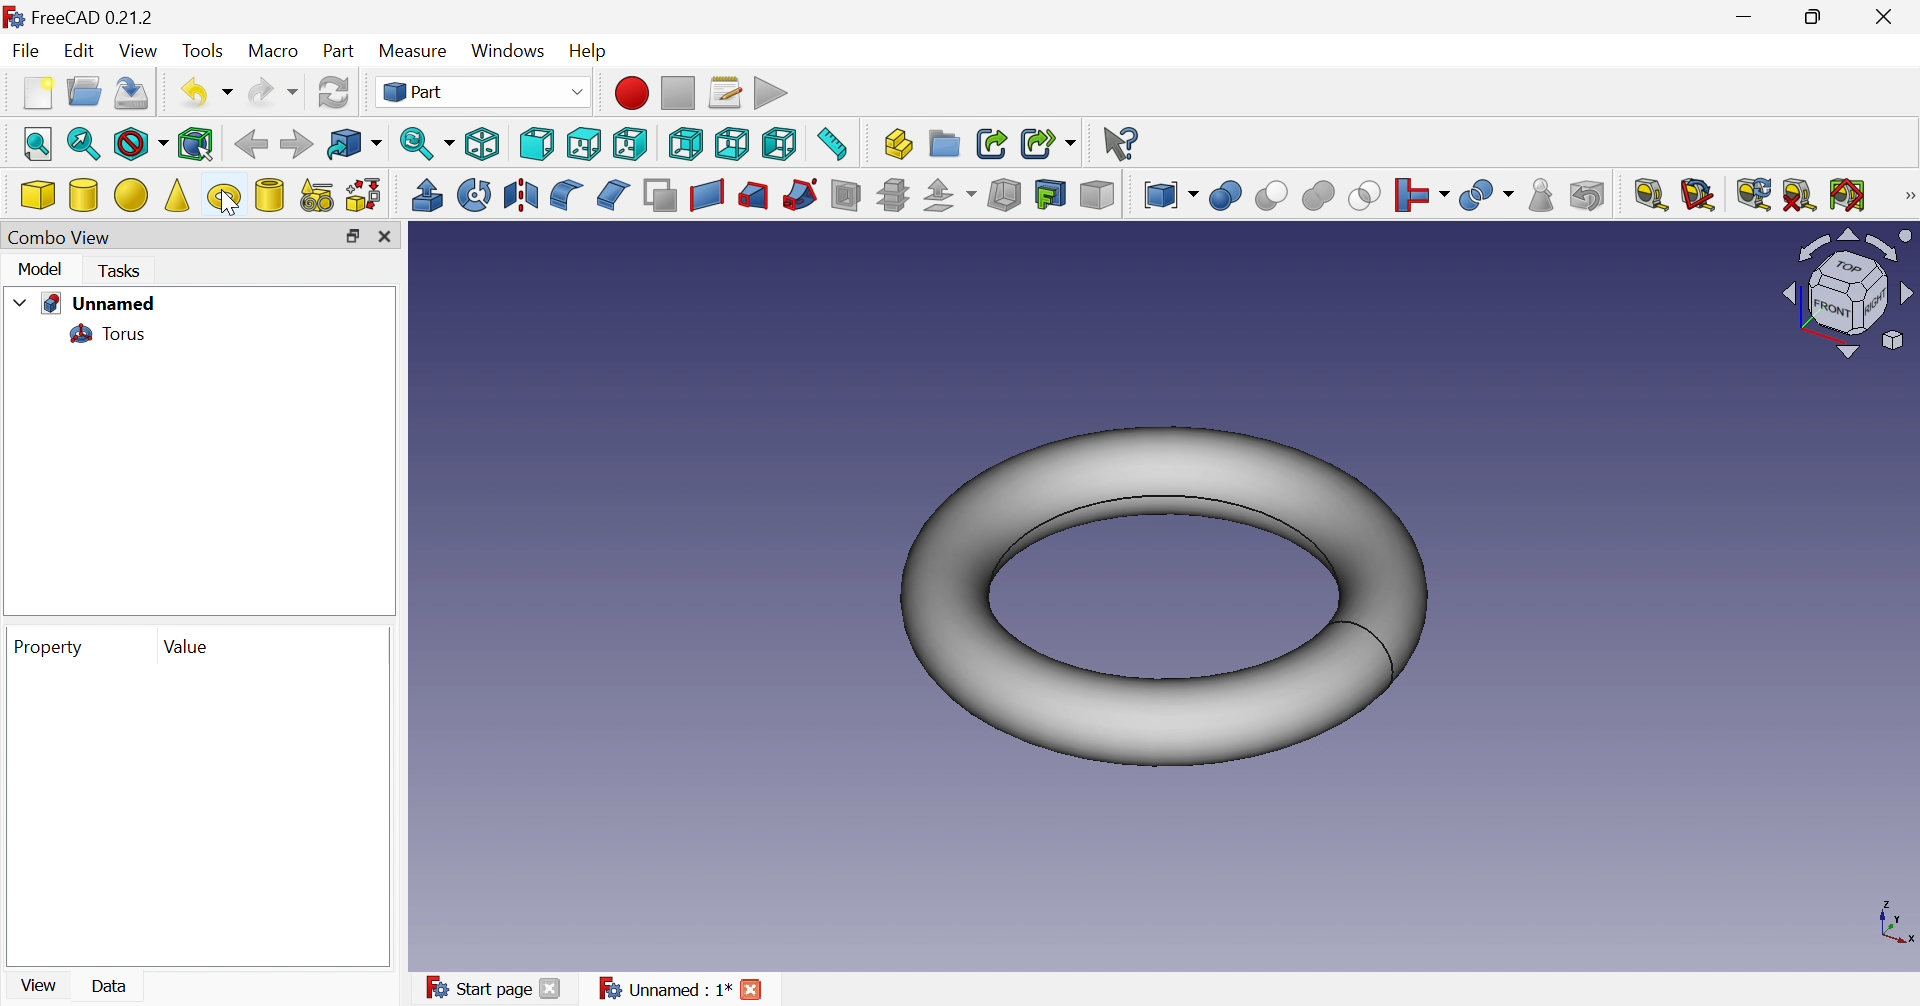 This screenshot has height=1006, width=1920. I want to click on Right, so click(683, 143).